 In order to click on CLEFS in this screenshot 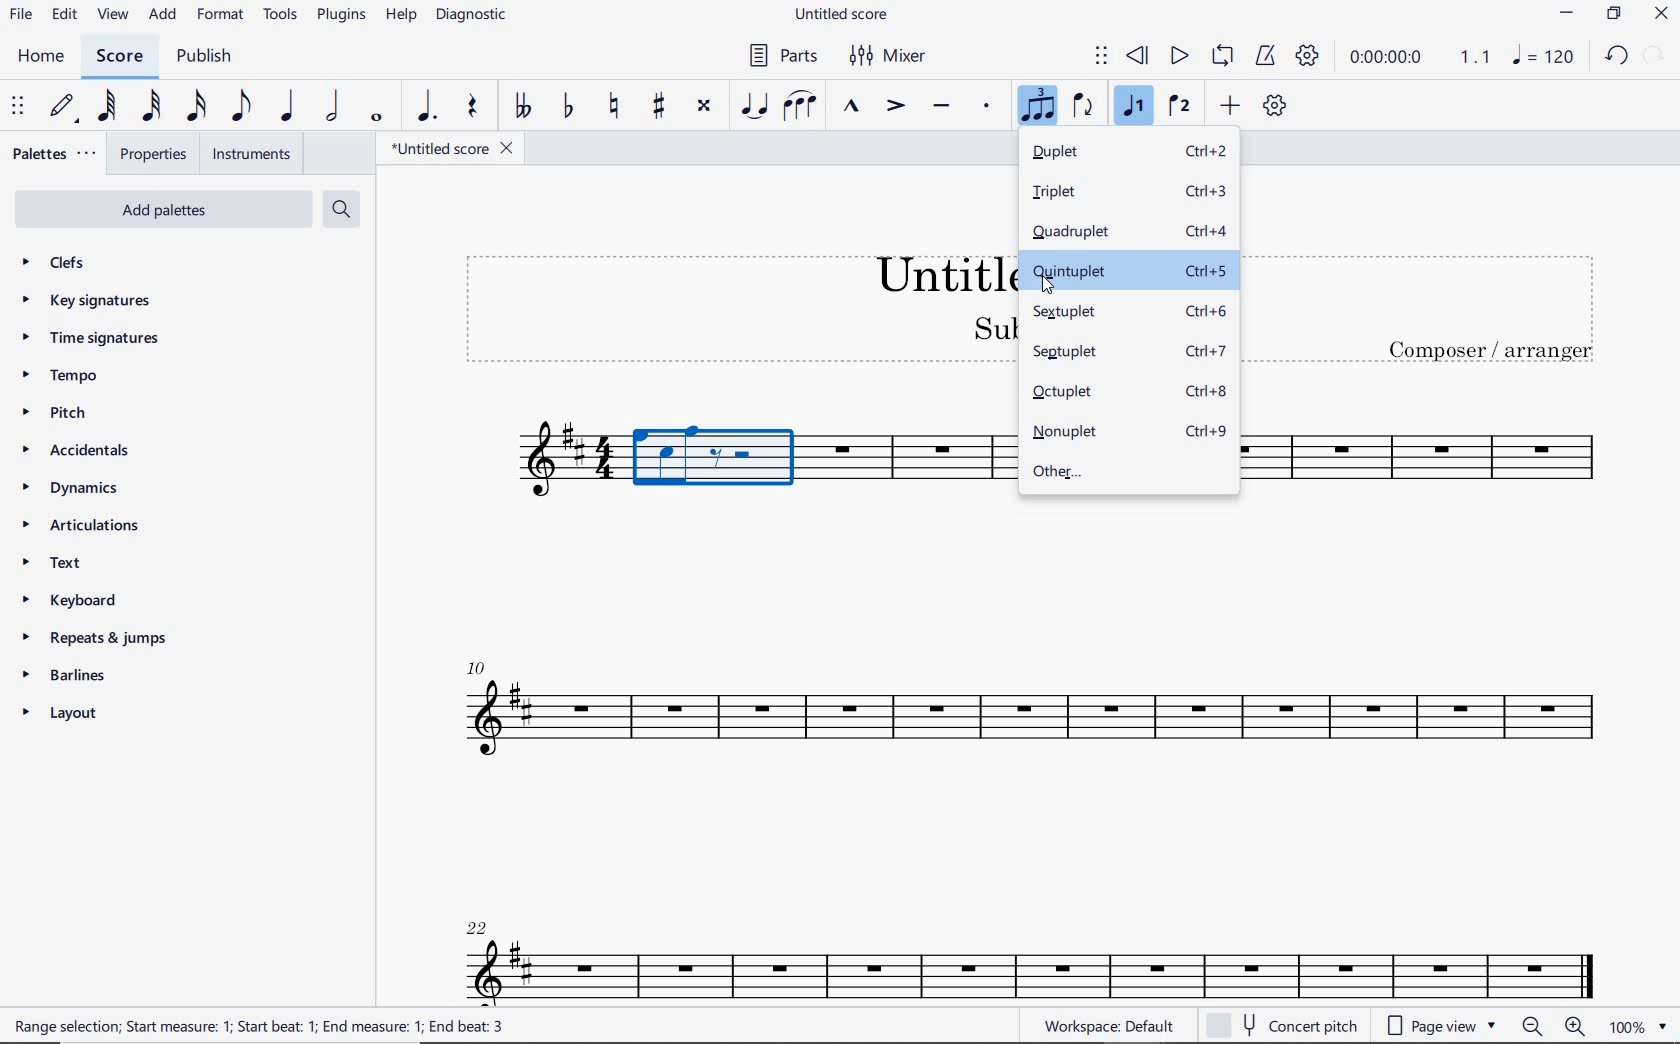, I will do `click(70, 265)`.